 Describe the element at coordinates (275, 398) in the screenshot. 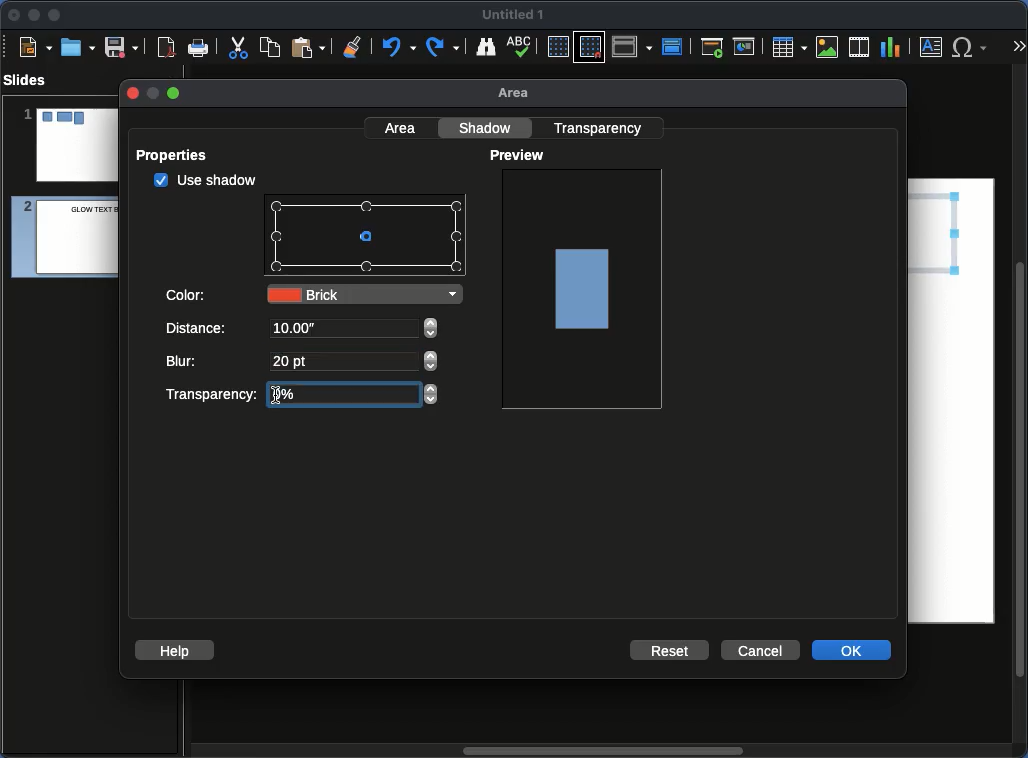

I see `text cursor` at that location.